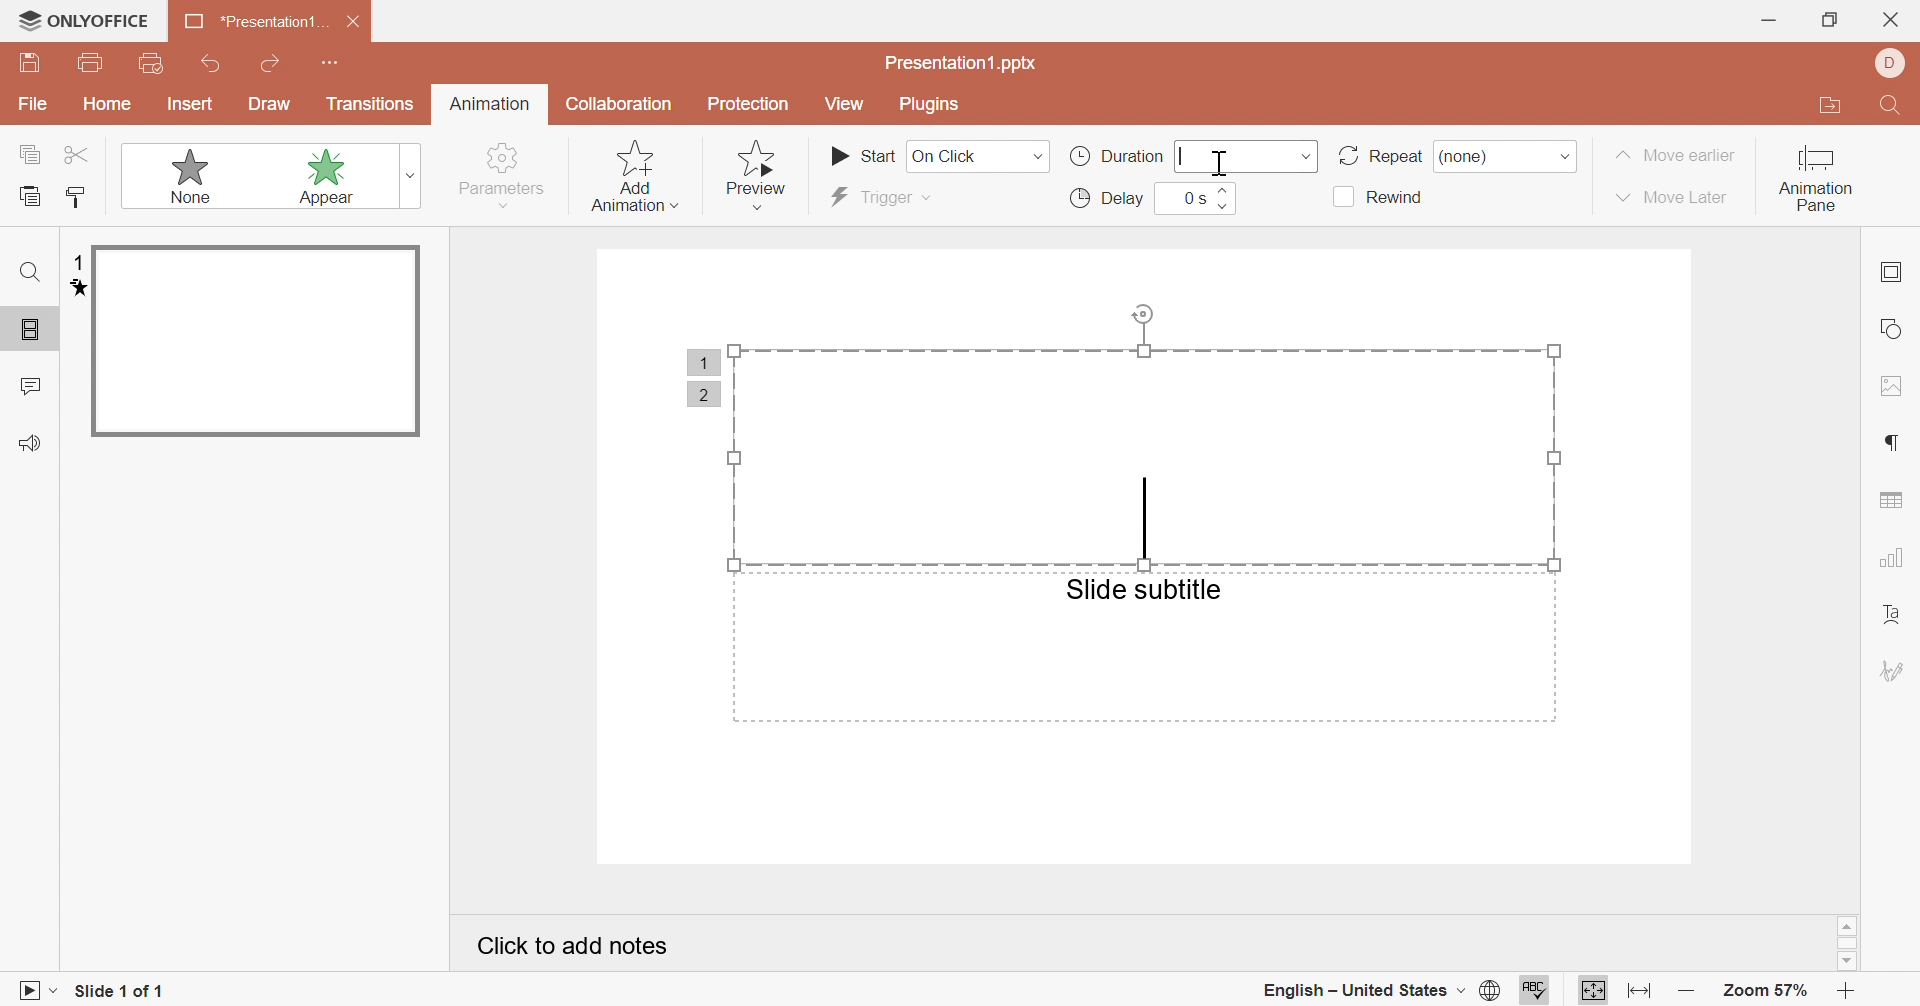 The height and width of the screenshot is (1006, 1920). Describe the element at coordinates (31, 994) in the screenshot. I see `start slideshow` at that location.